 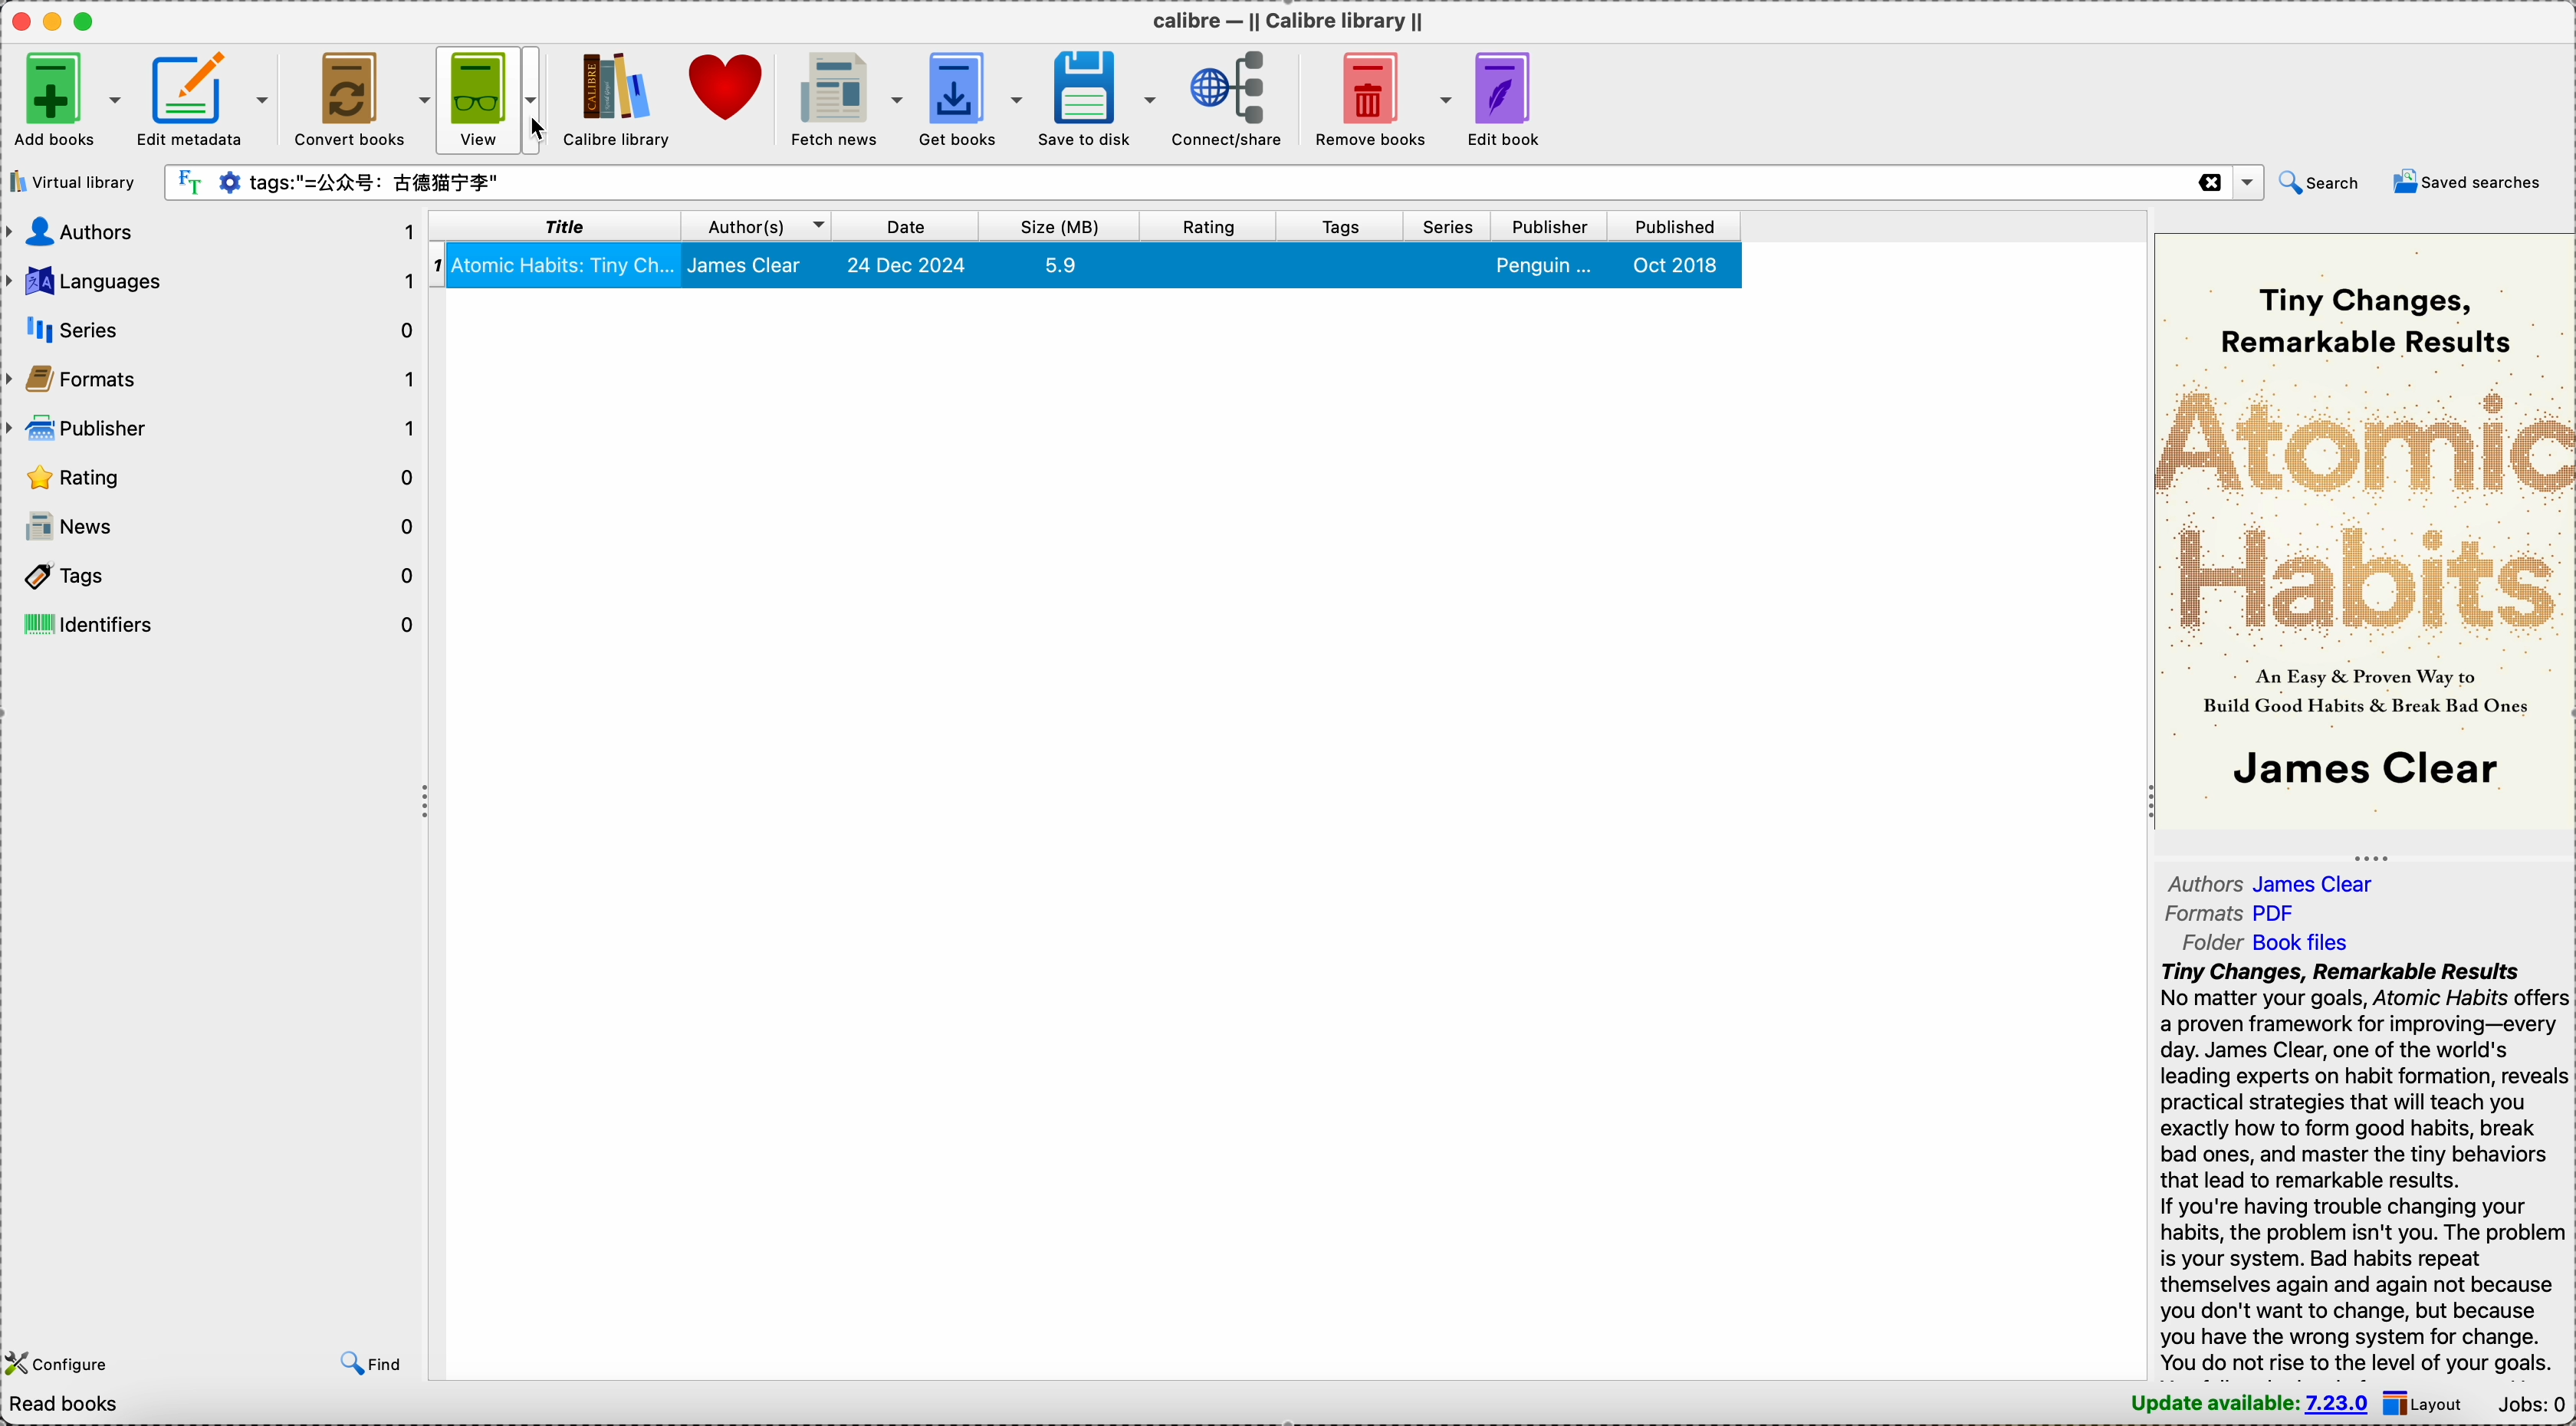 I want to click on close Calibre, so click(x=16, y=20).